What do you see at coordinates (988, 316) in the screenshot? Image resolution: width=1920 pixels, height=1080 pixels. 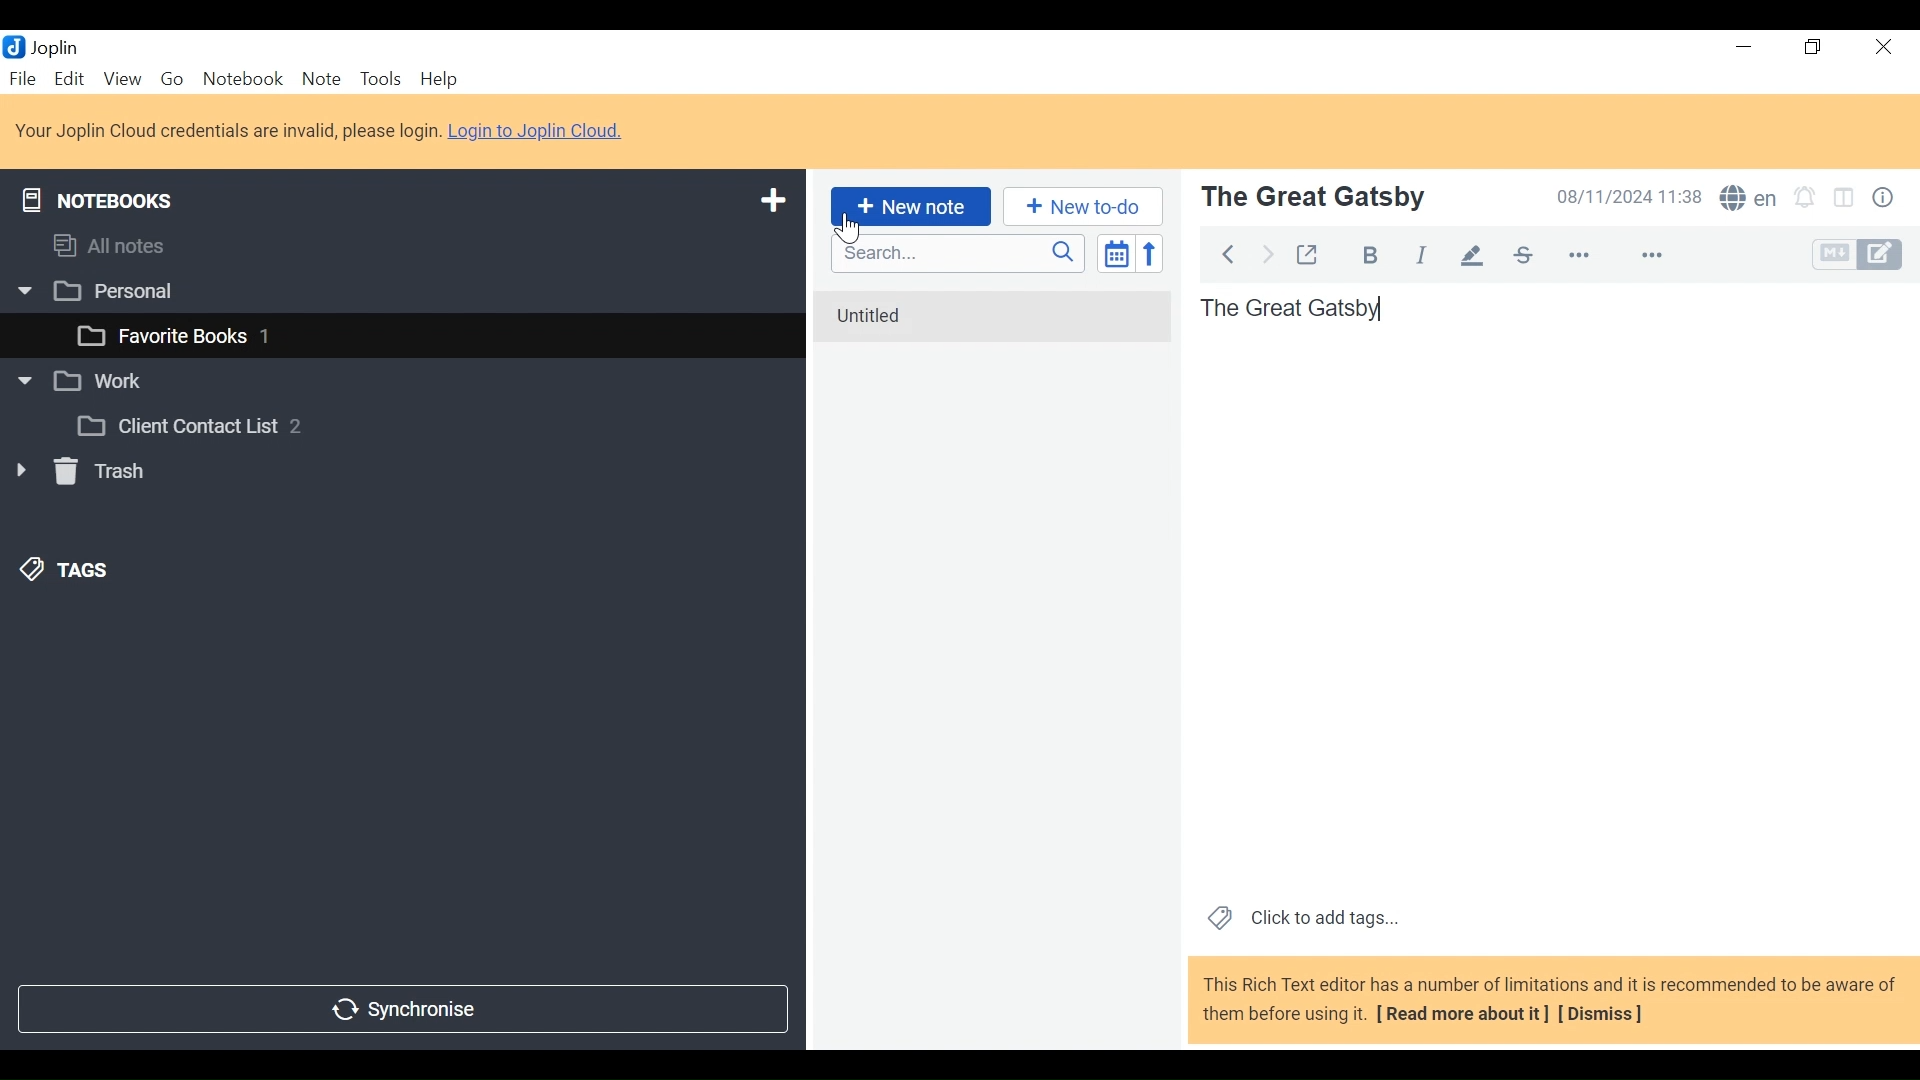 I see `untitled` at bounding box center [988, 316].